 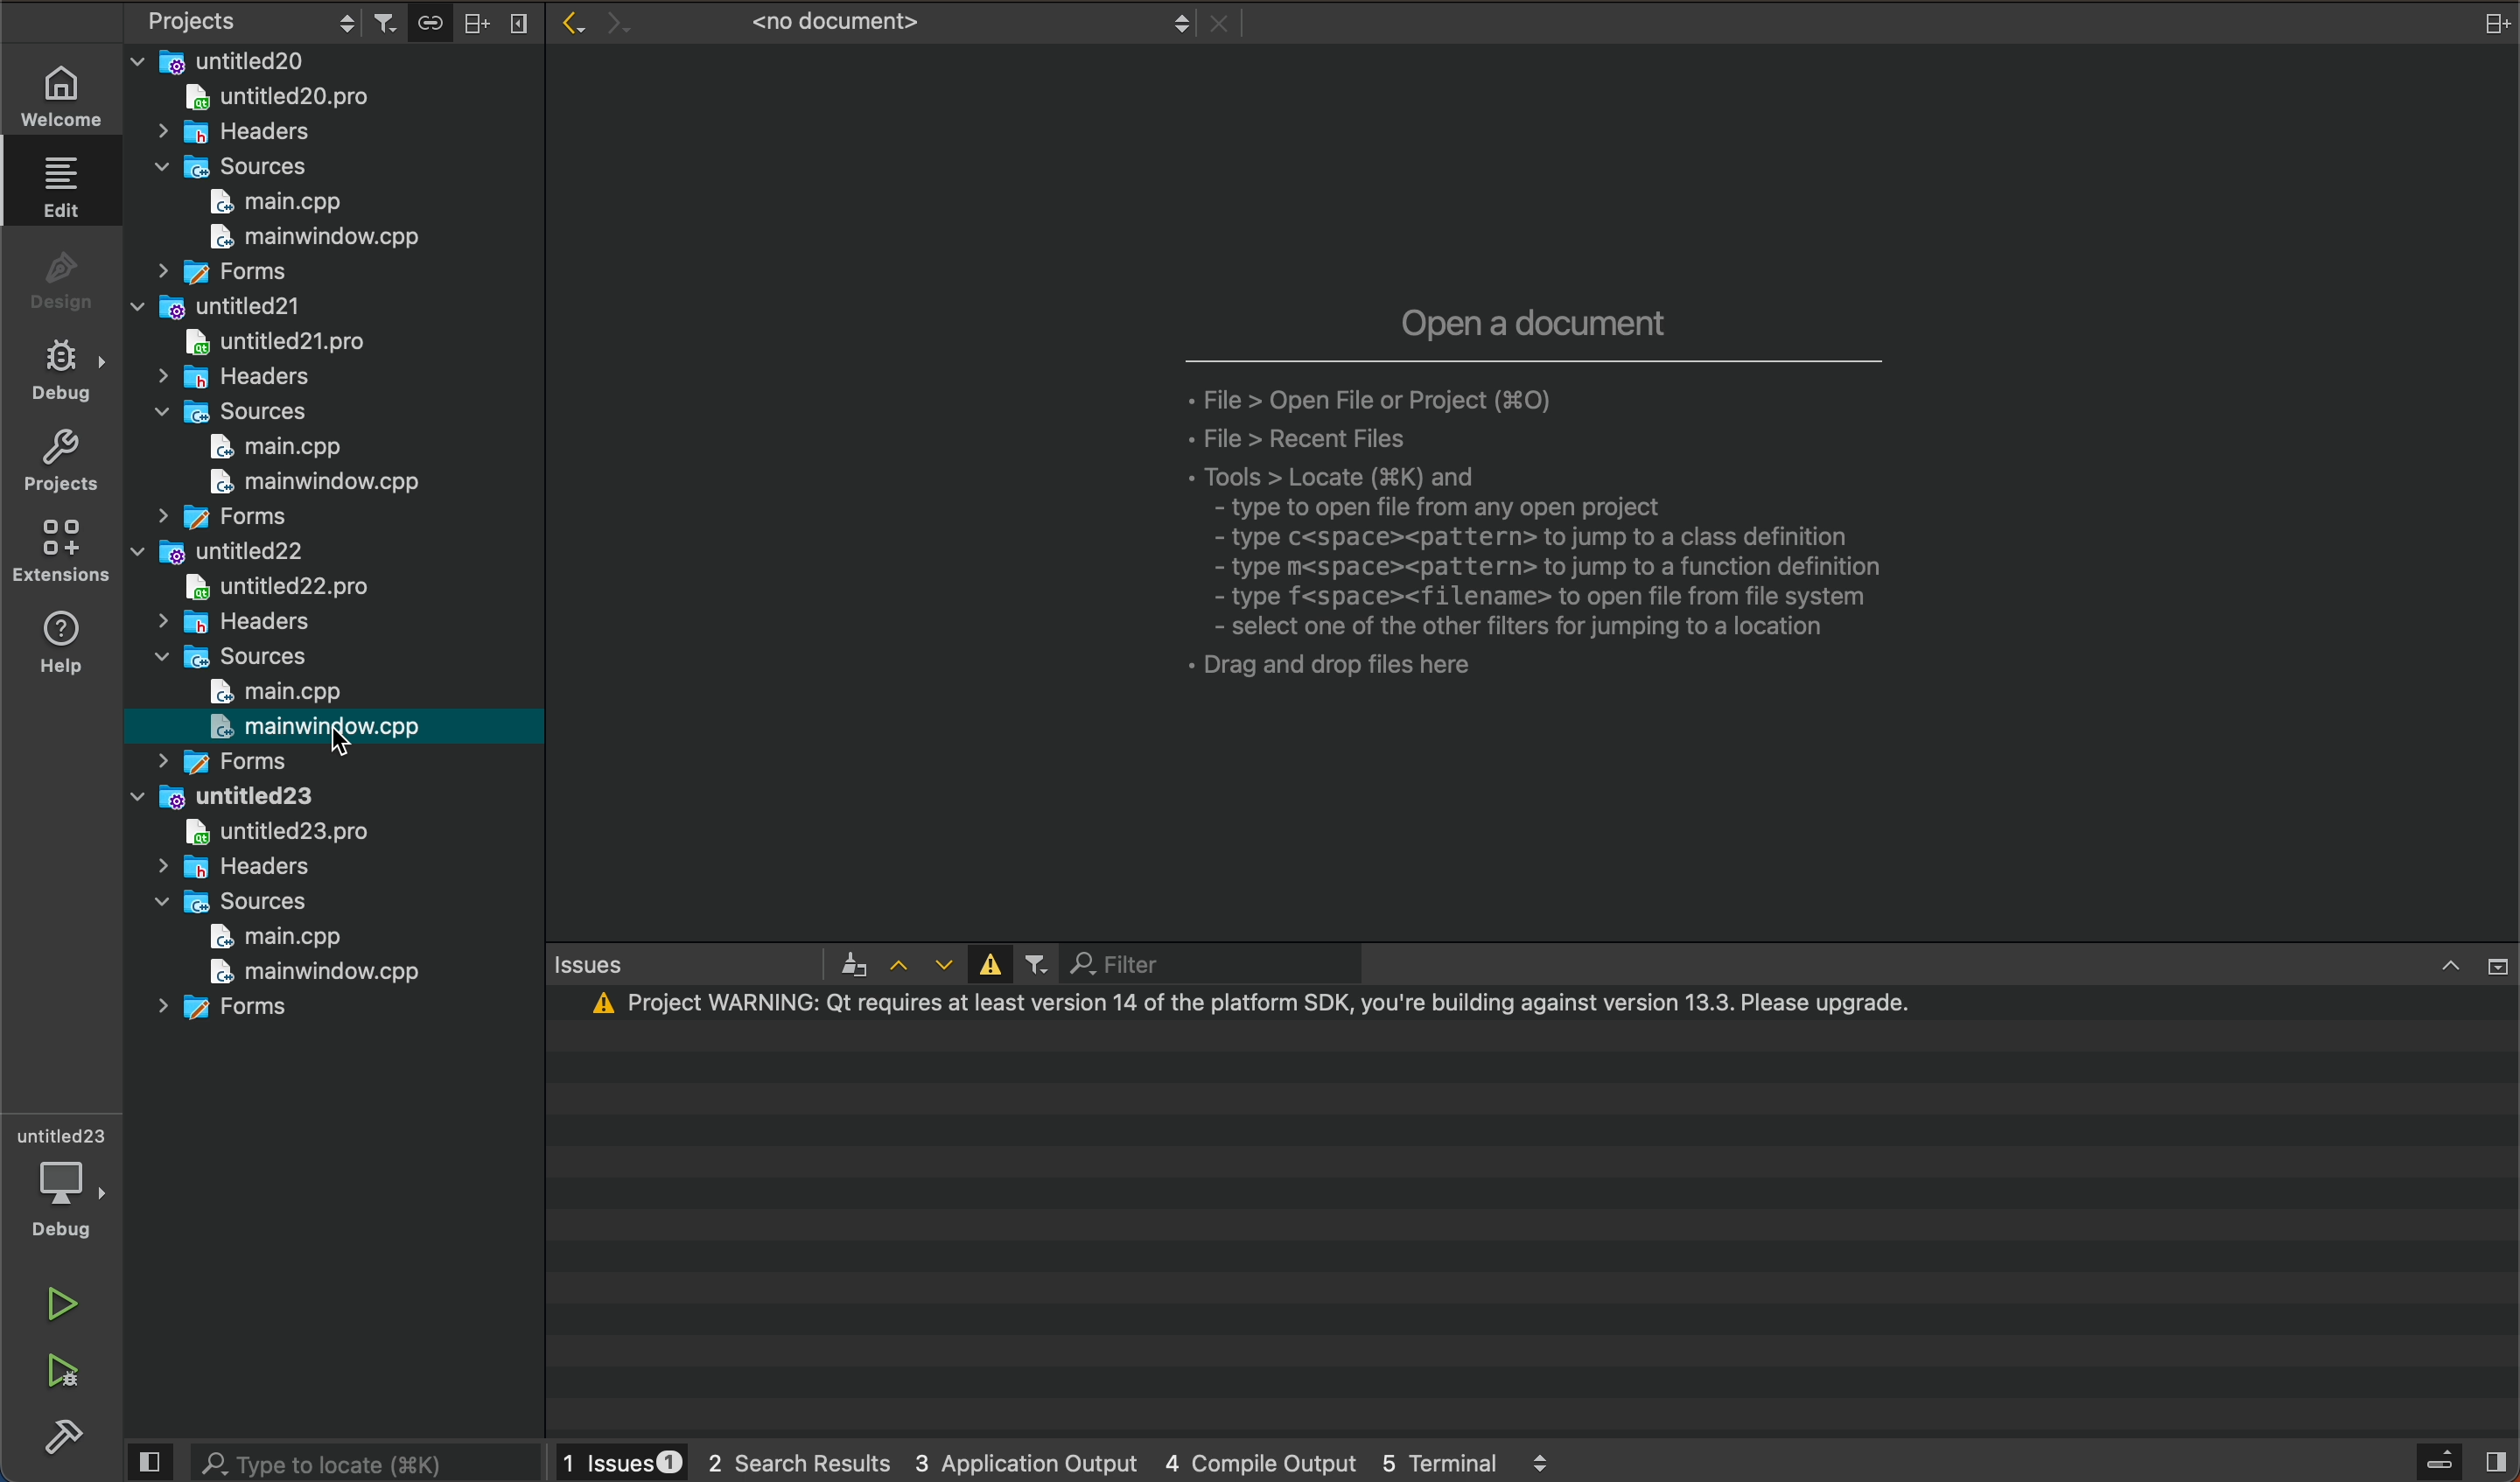 I want to click on headers, so click(x=232, y=867).